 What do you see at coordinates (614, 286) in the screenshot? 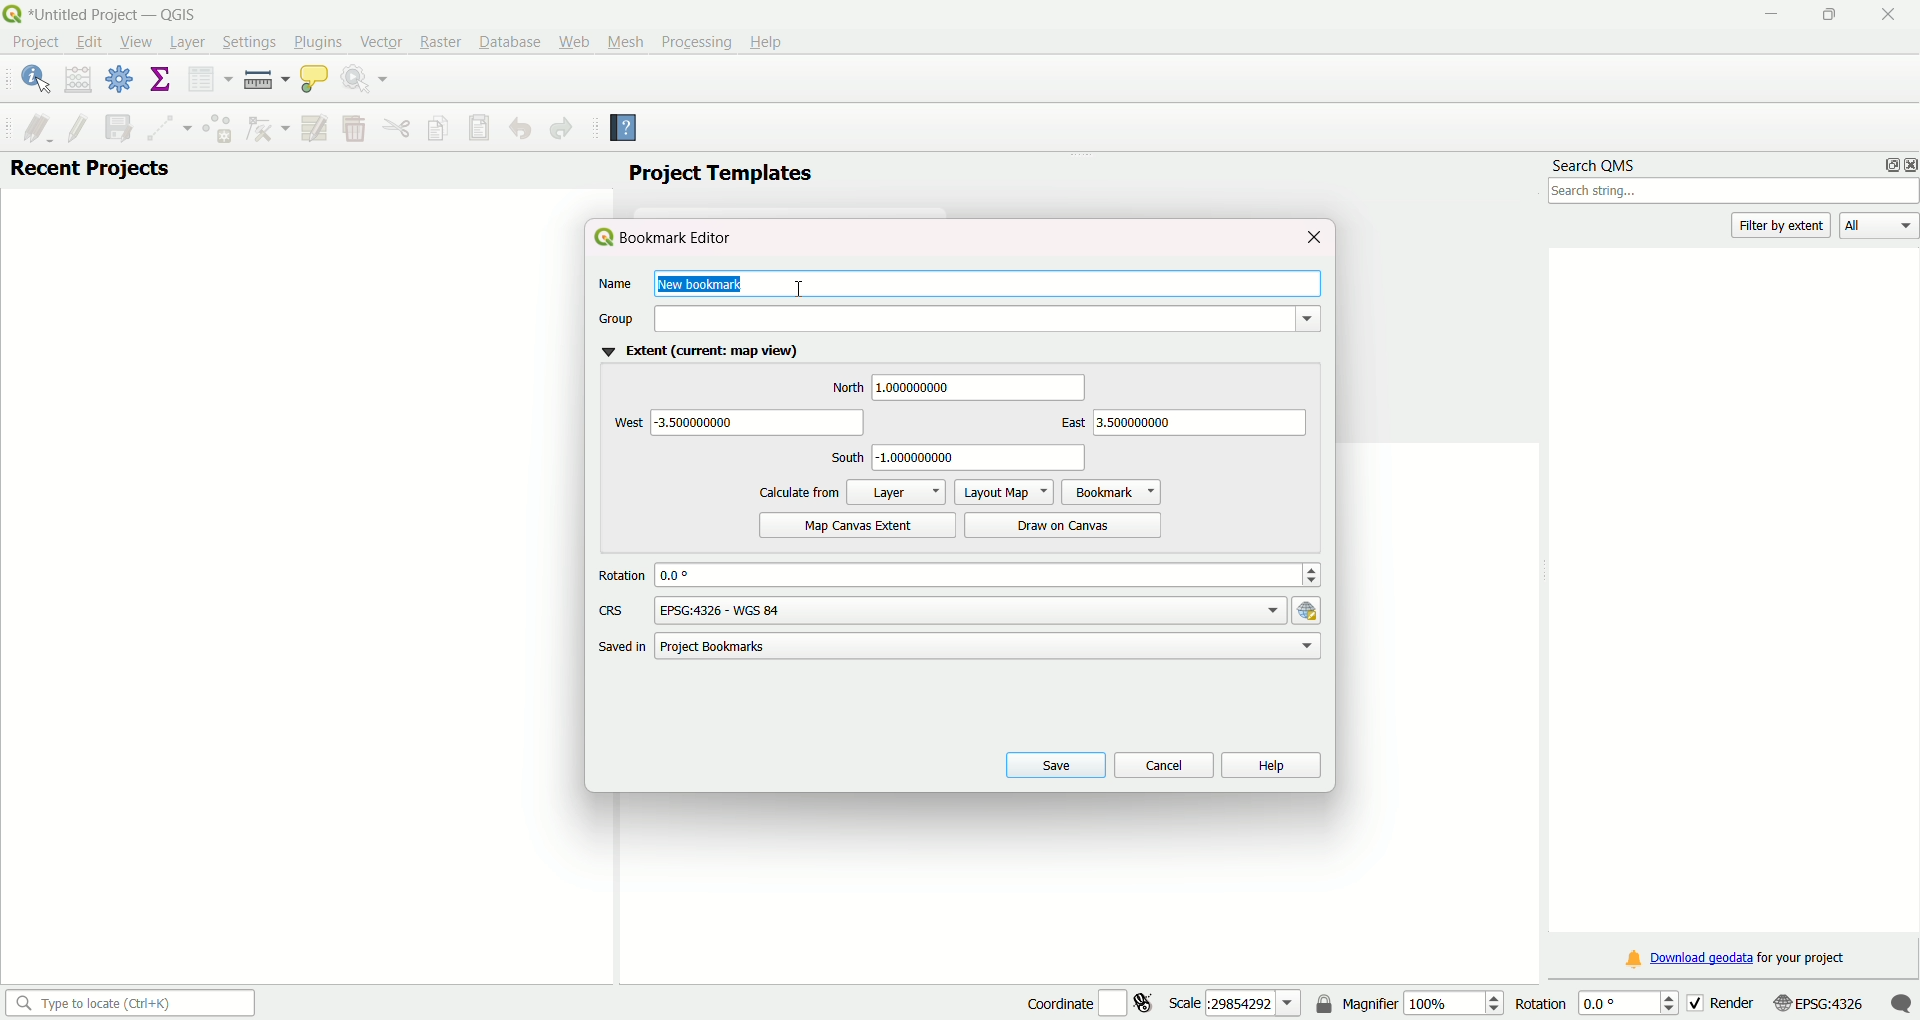
I see `Name` at bounding box center [614, 286].